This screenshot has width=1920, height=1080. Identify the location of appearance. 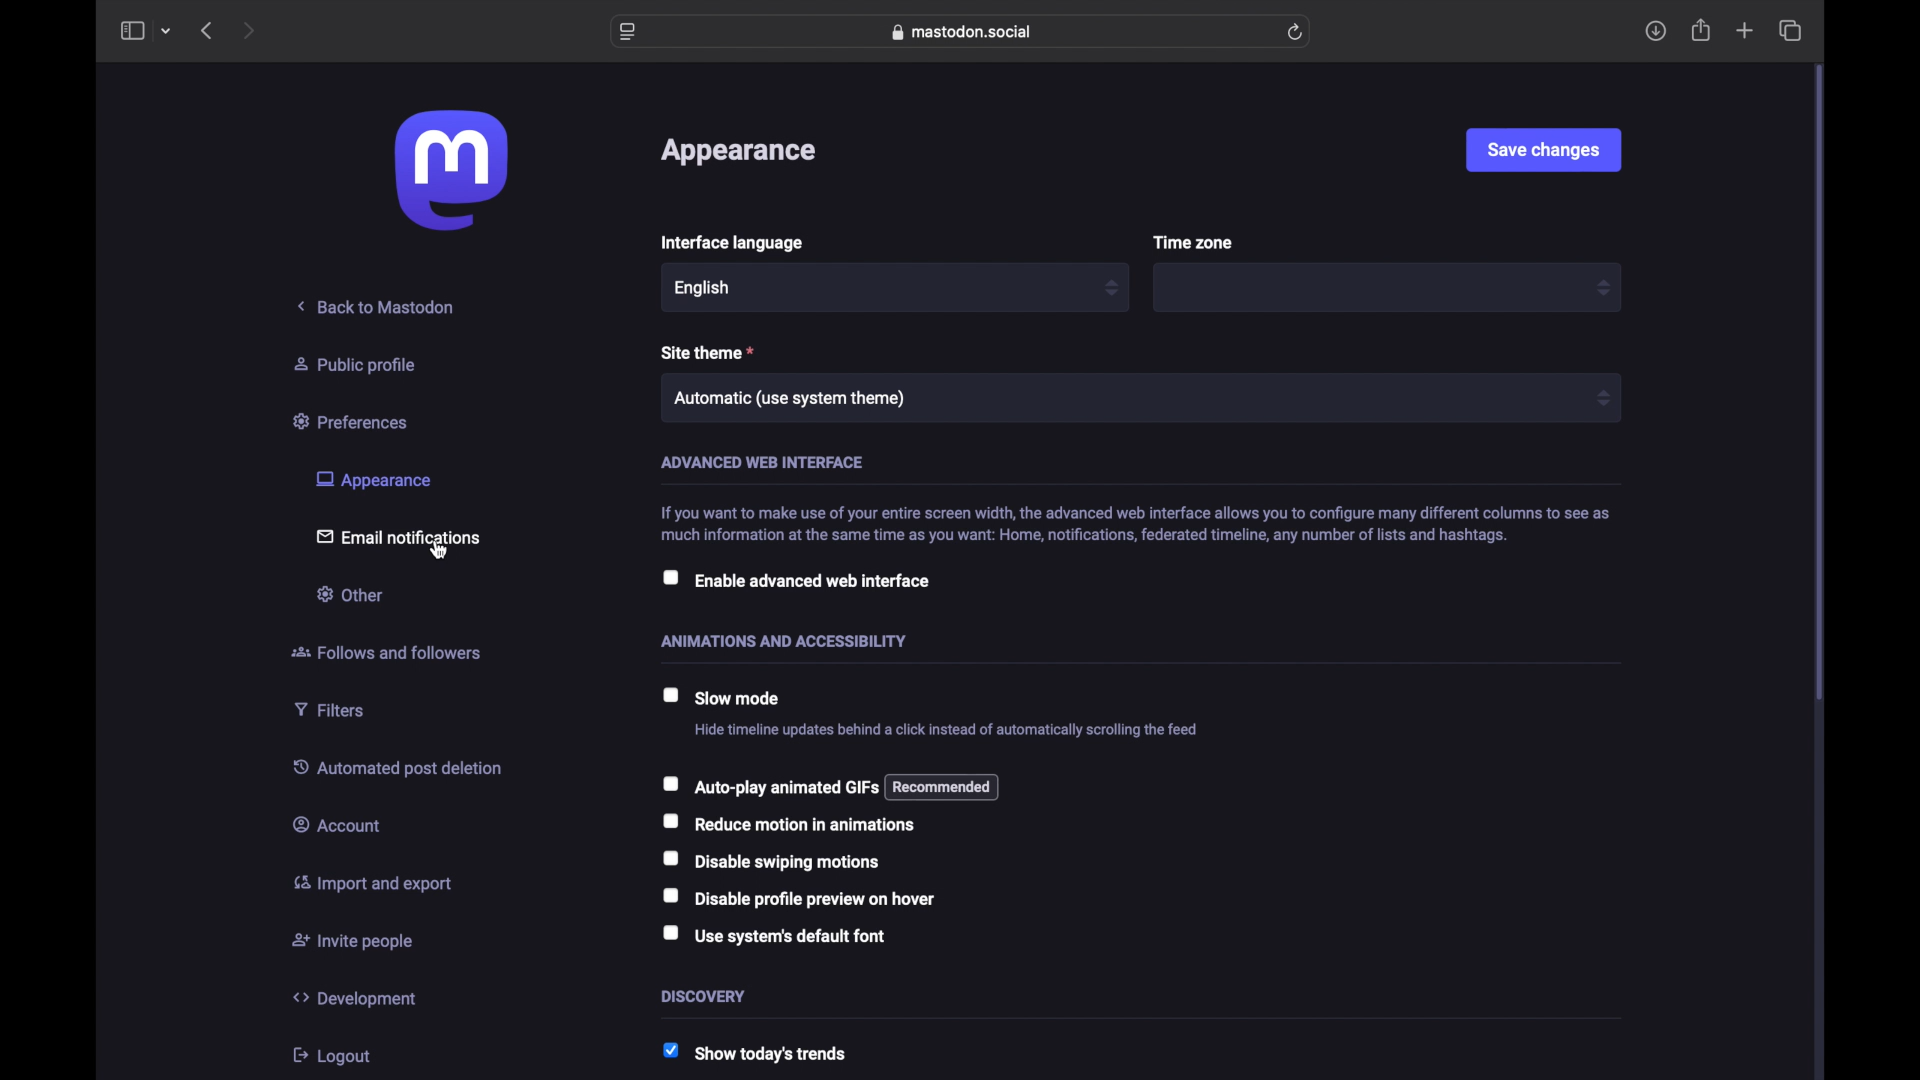
(736, 151).